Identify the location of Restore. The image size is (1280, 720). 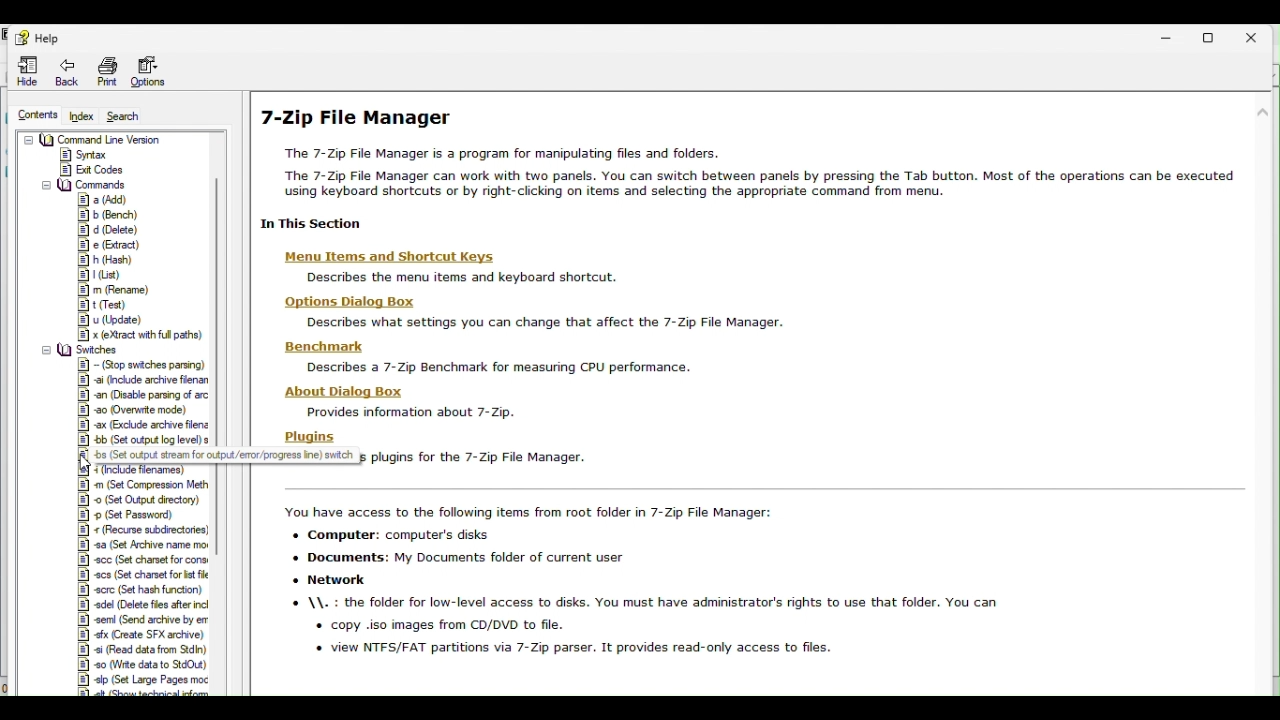
(1215, 35).